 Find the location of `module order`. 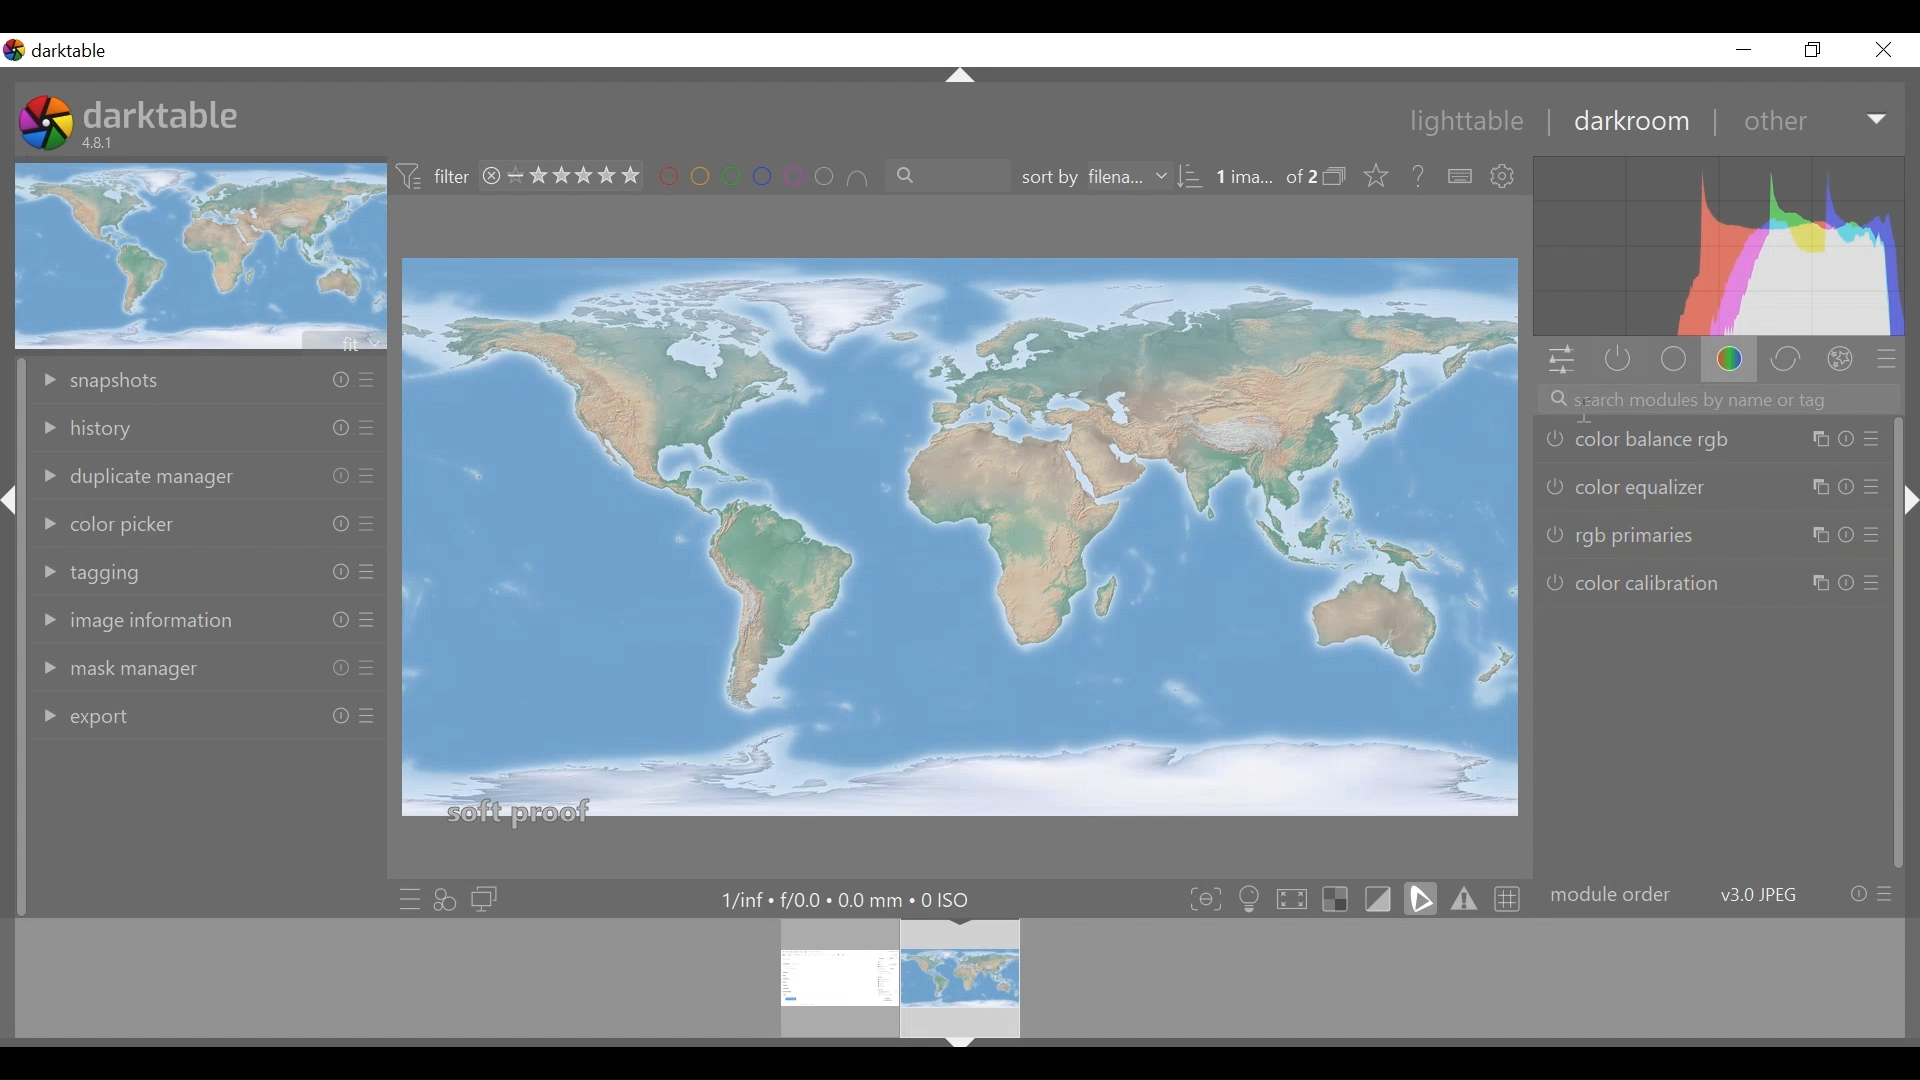

module order is located at coordinates (1720, 895).